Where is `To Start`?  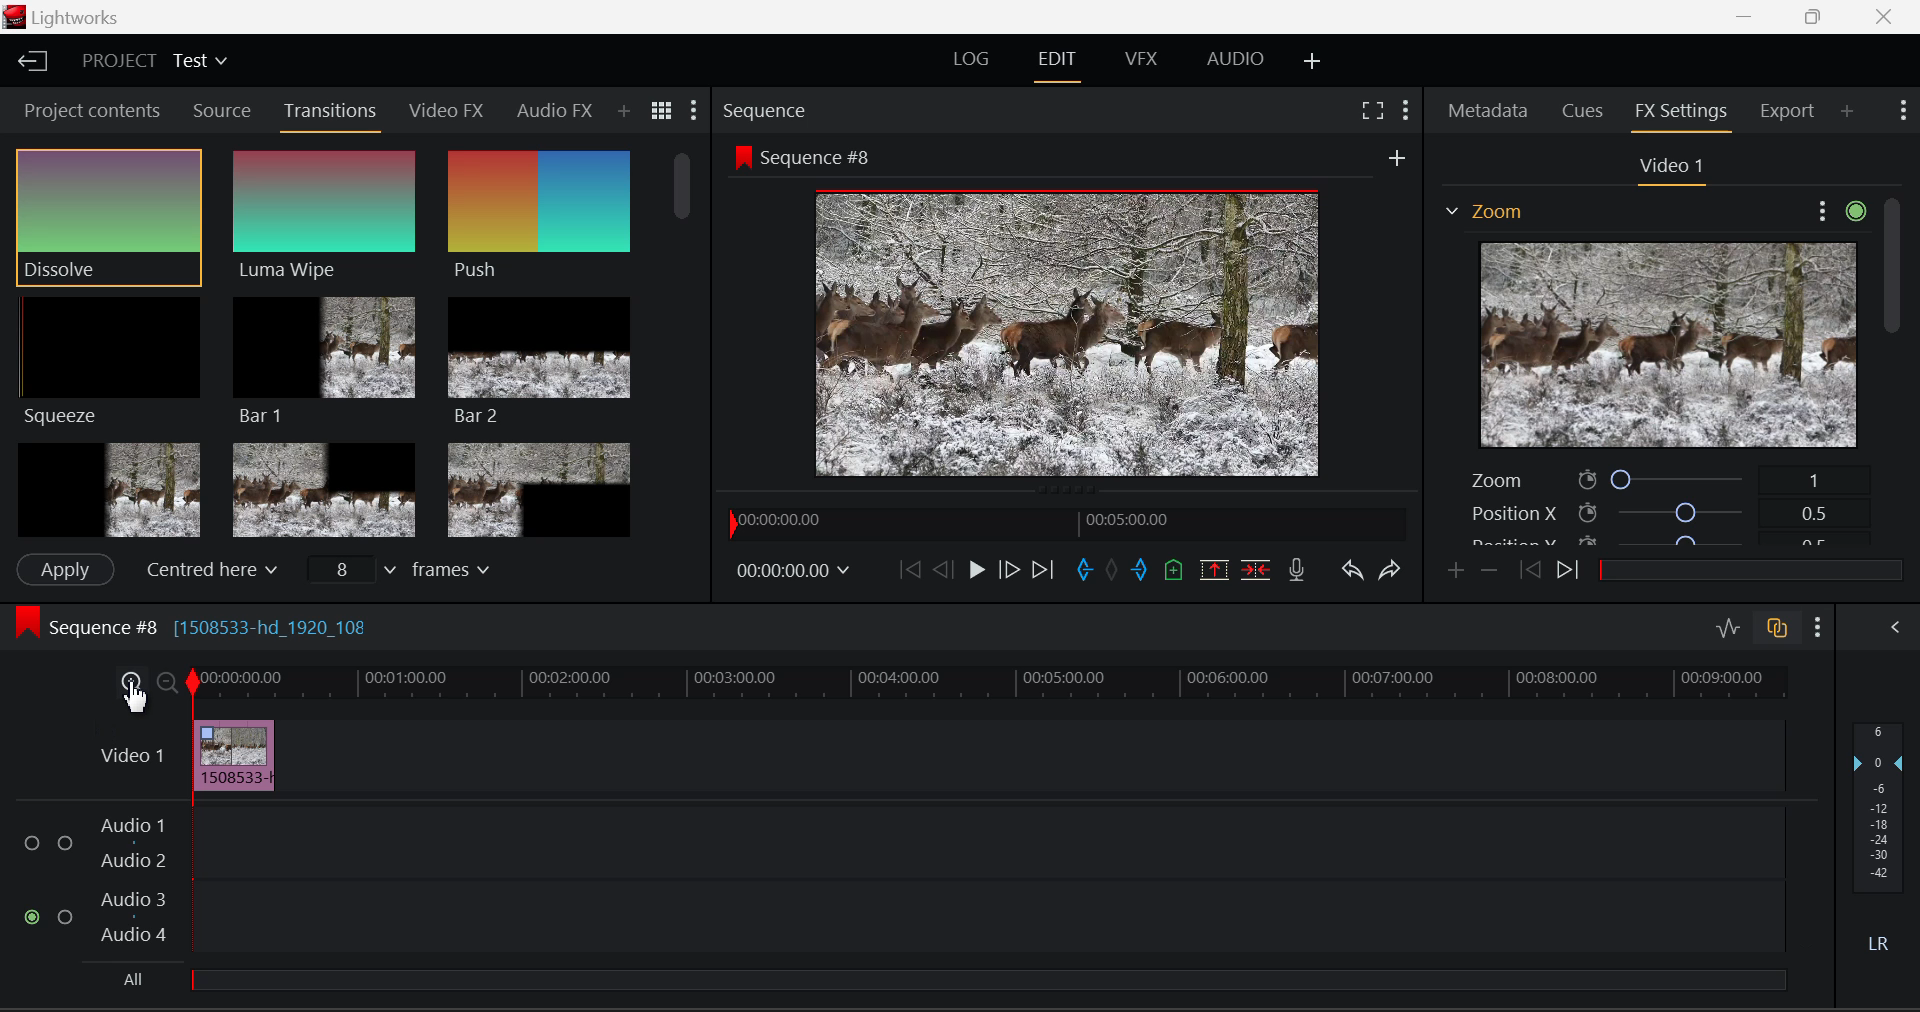 To Start is located at coordinates (908, 572).